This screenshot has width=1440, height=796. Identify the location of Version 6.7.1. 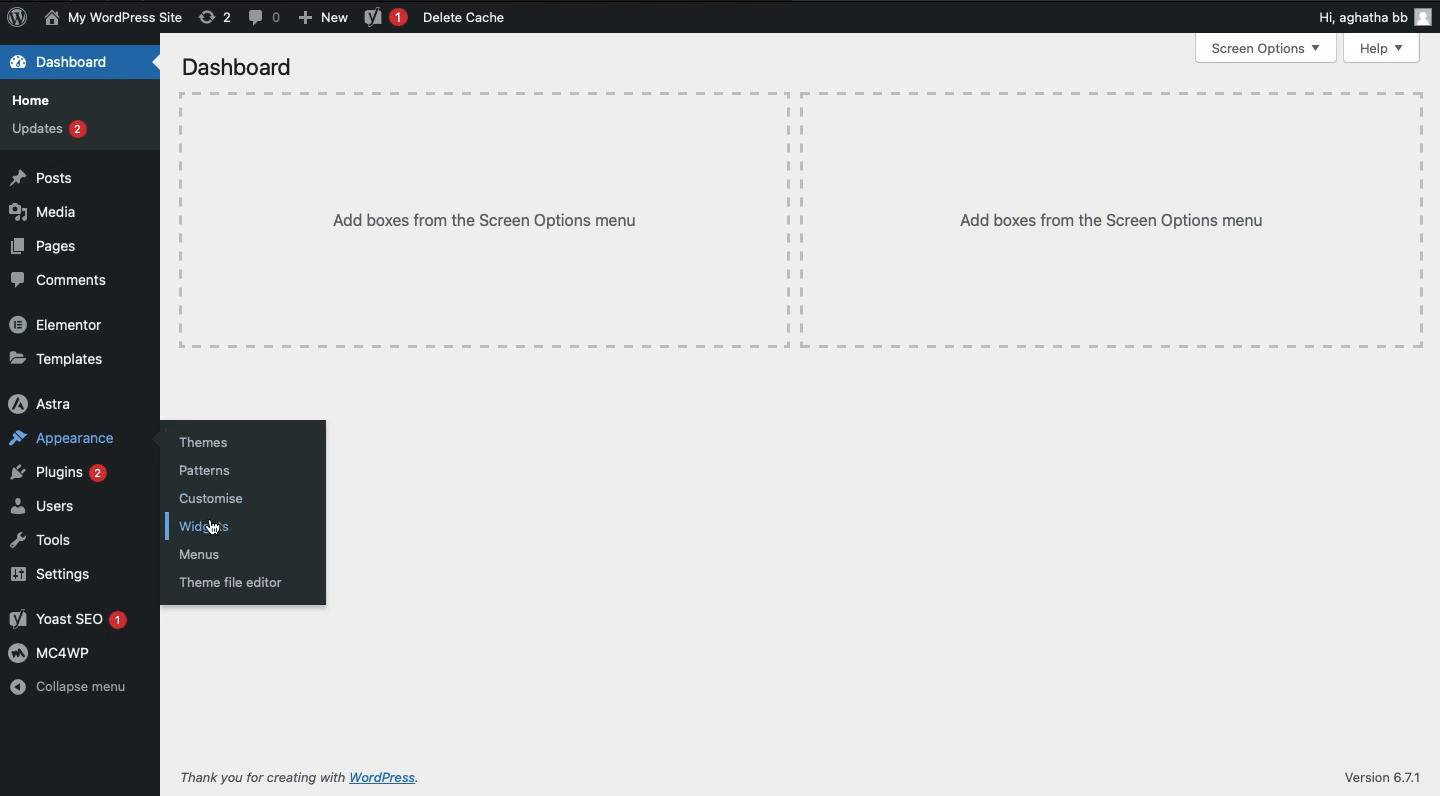
(1380, 758).